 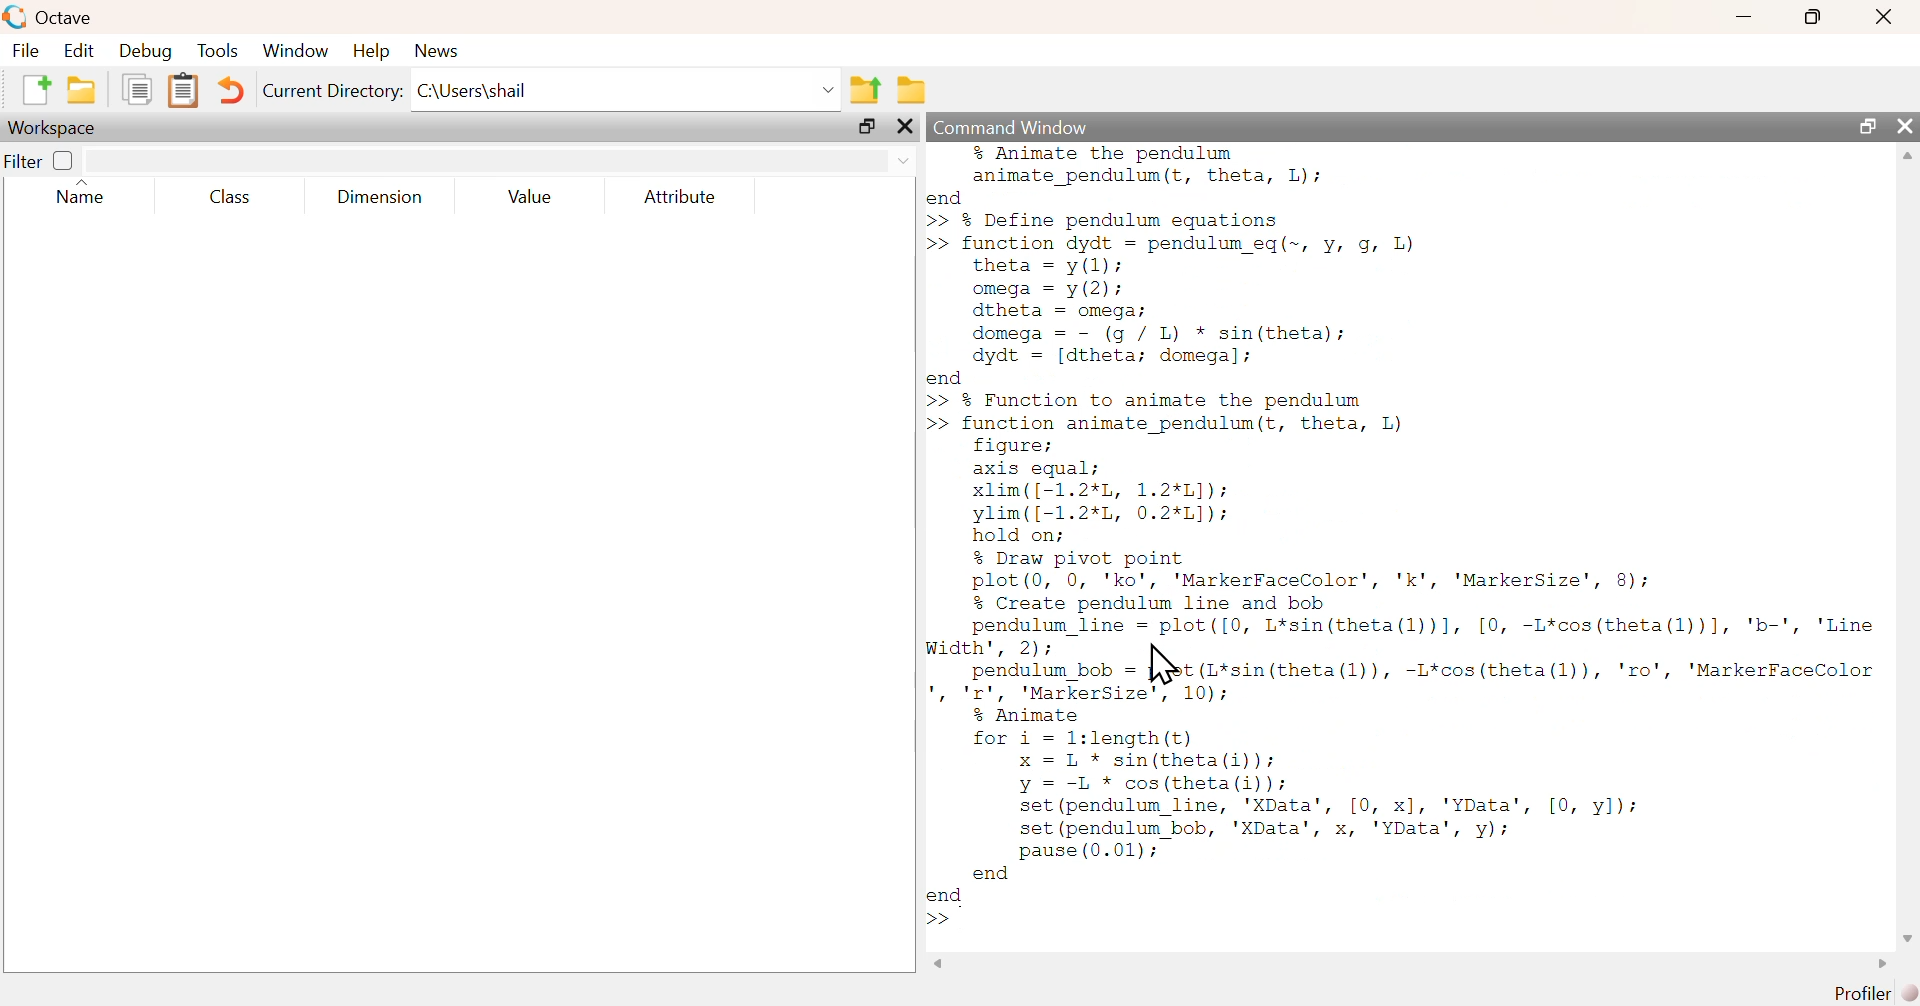 What do you see at coordinates (225, 198) in the screenshot?
I see `Class` at bounding box center [225, 198].